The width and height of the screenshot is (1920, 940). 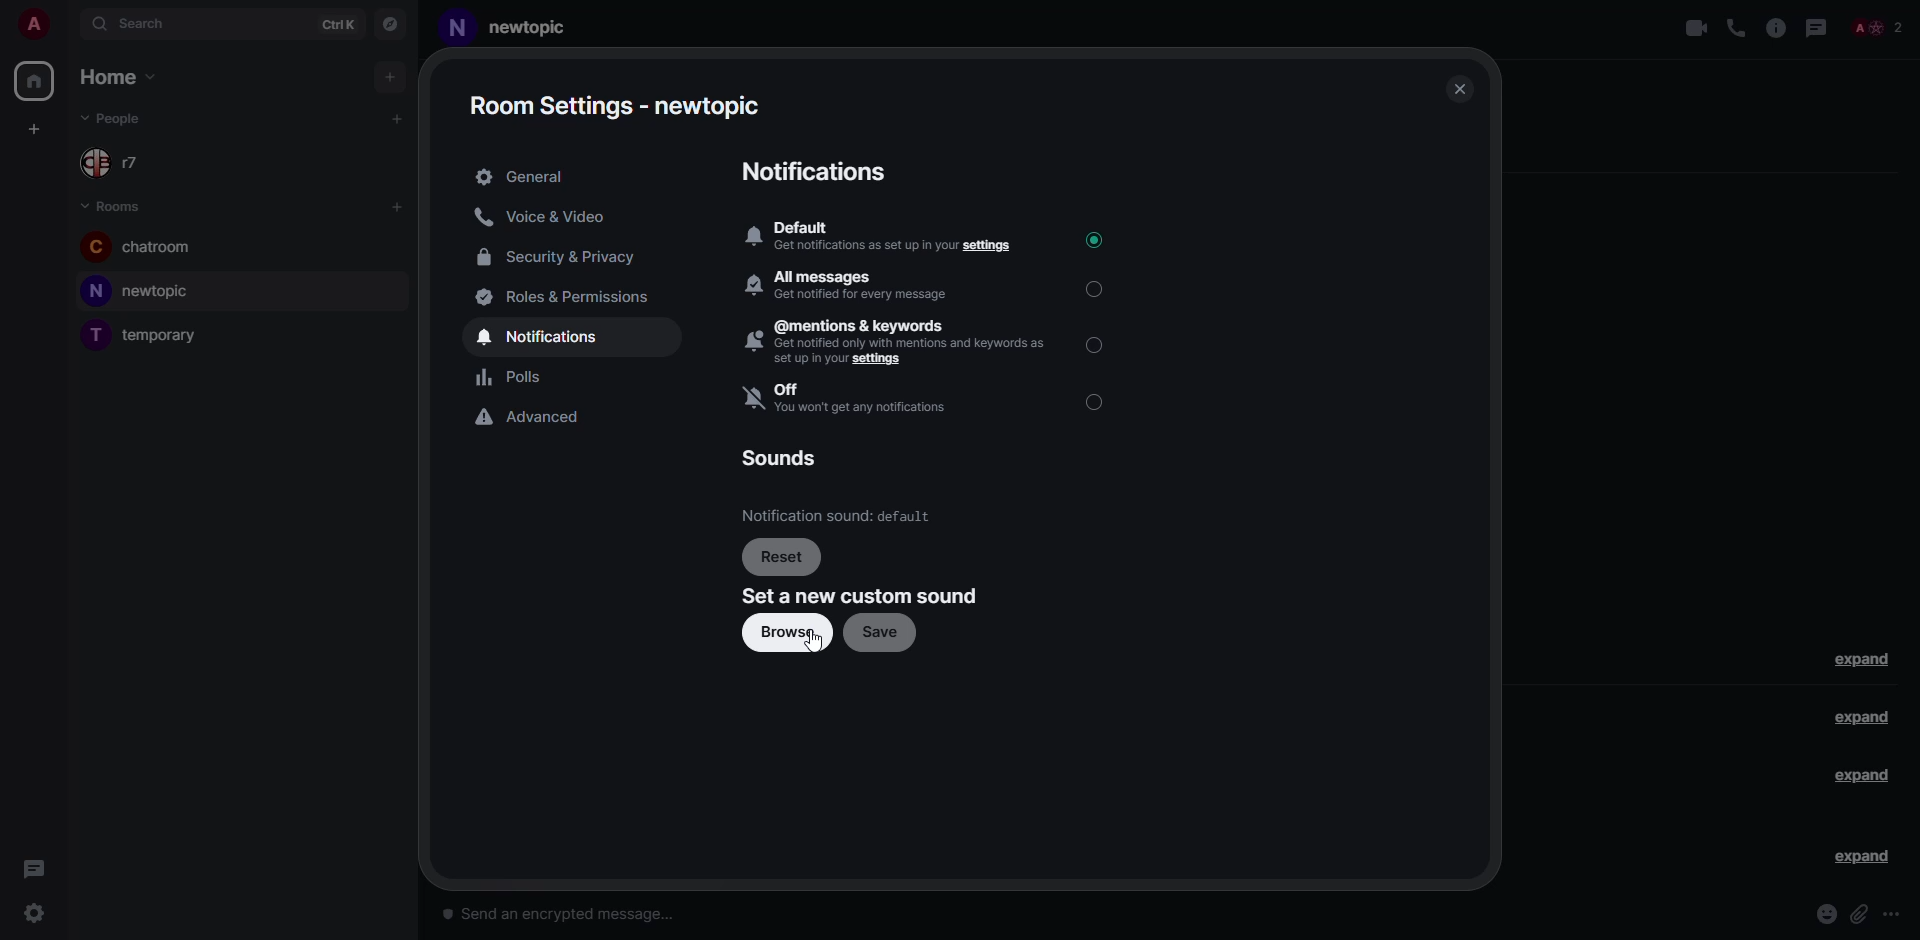 What do you see at coordinates (1864, 659) in the screenshot?
I see `expand` at bounding box center [1864, 659].